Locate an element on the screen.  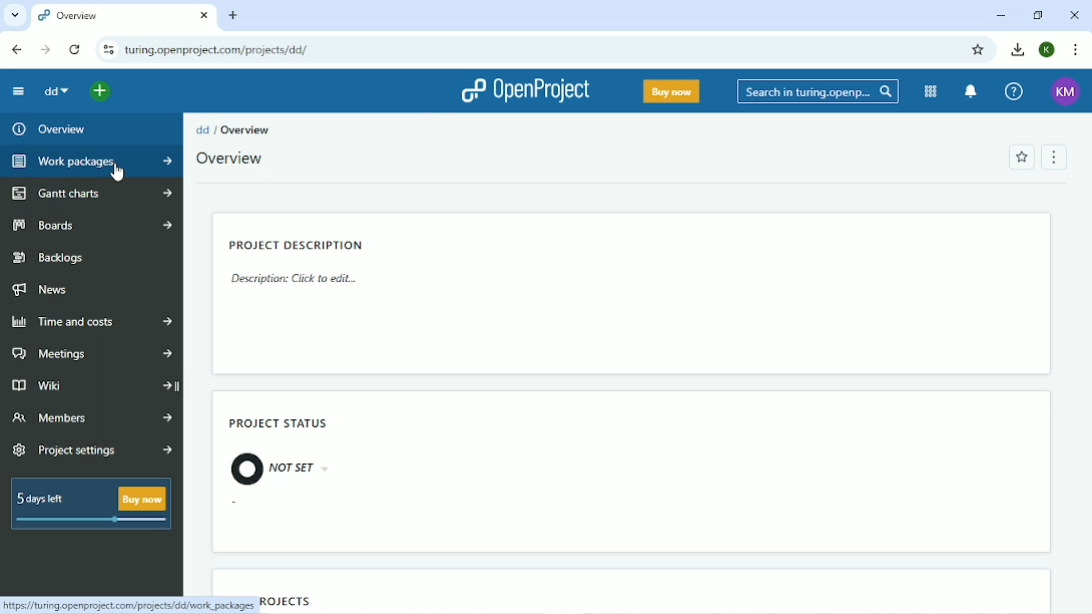
Wiki is located at coordinates (94, 386).